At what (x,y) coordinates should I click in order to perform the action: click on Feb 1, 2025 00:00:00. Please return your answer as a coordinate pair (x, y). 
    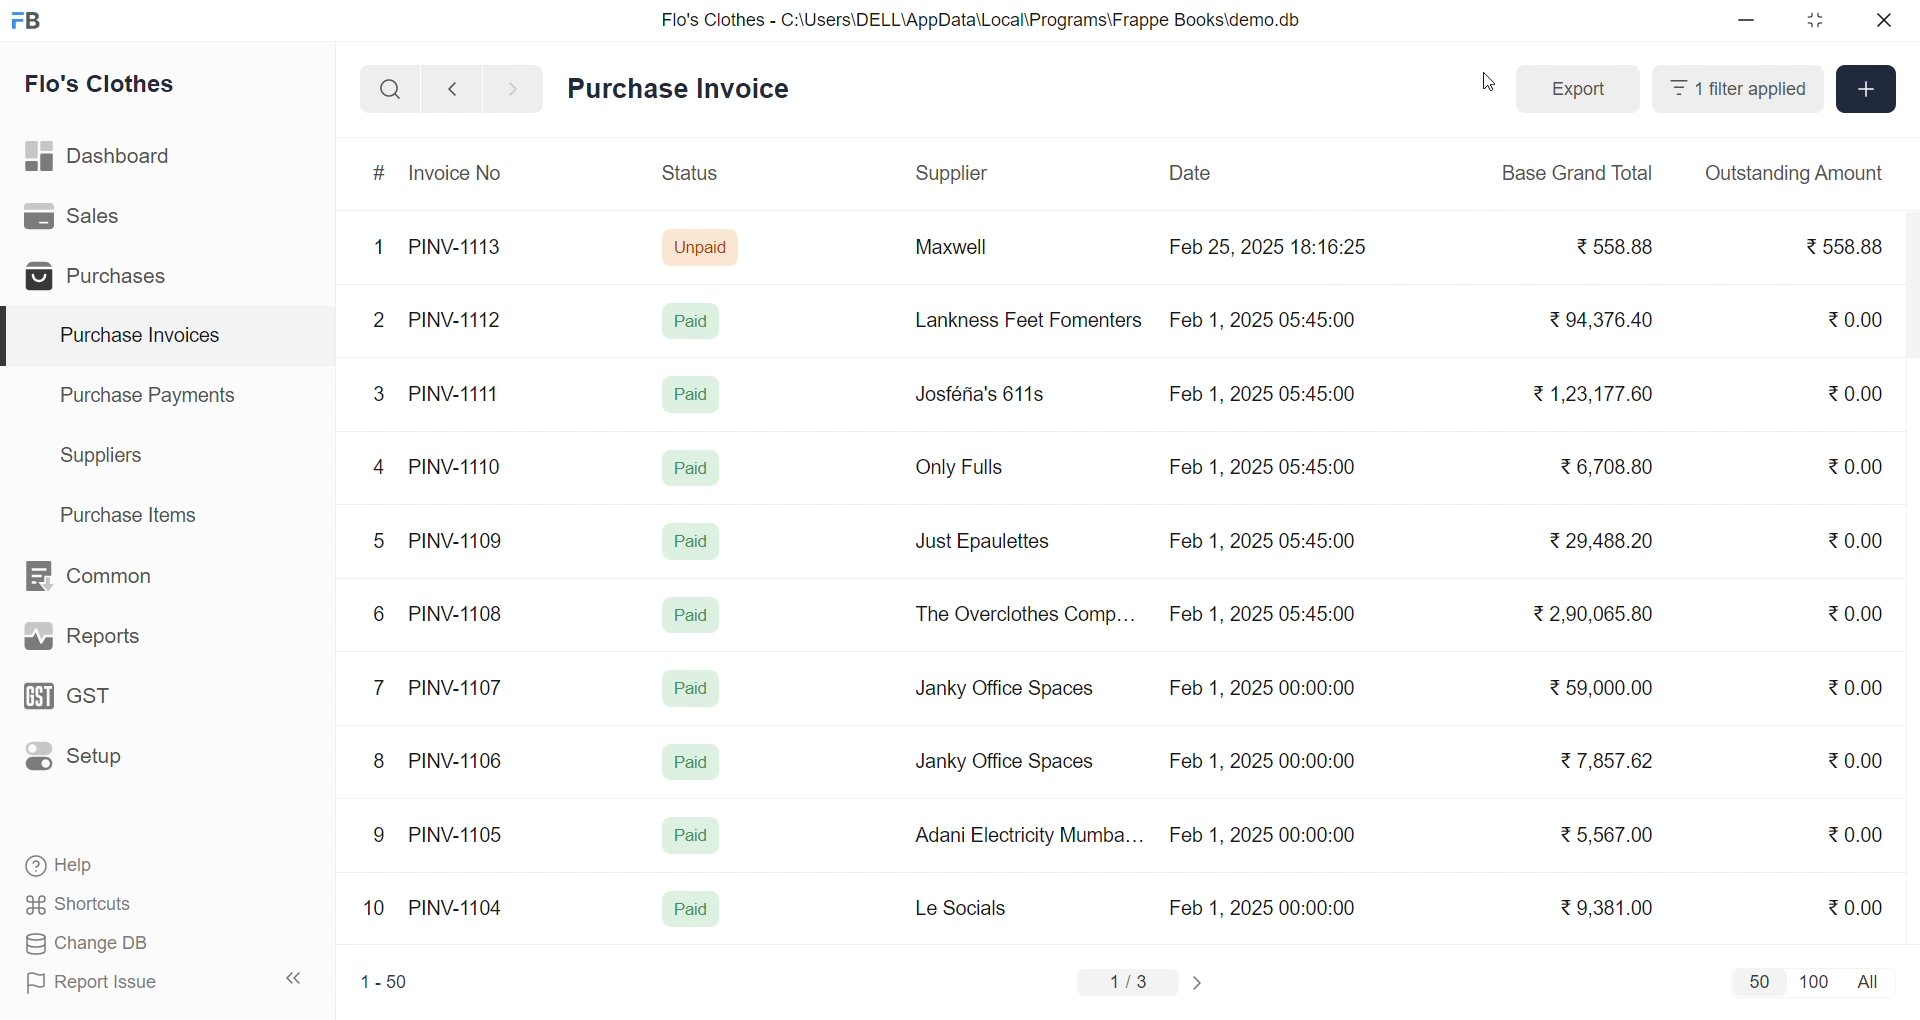
    Looking at the image, I should click on (1259, 758).